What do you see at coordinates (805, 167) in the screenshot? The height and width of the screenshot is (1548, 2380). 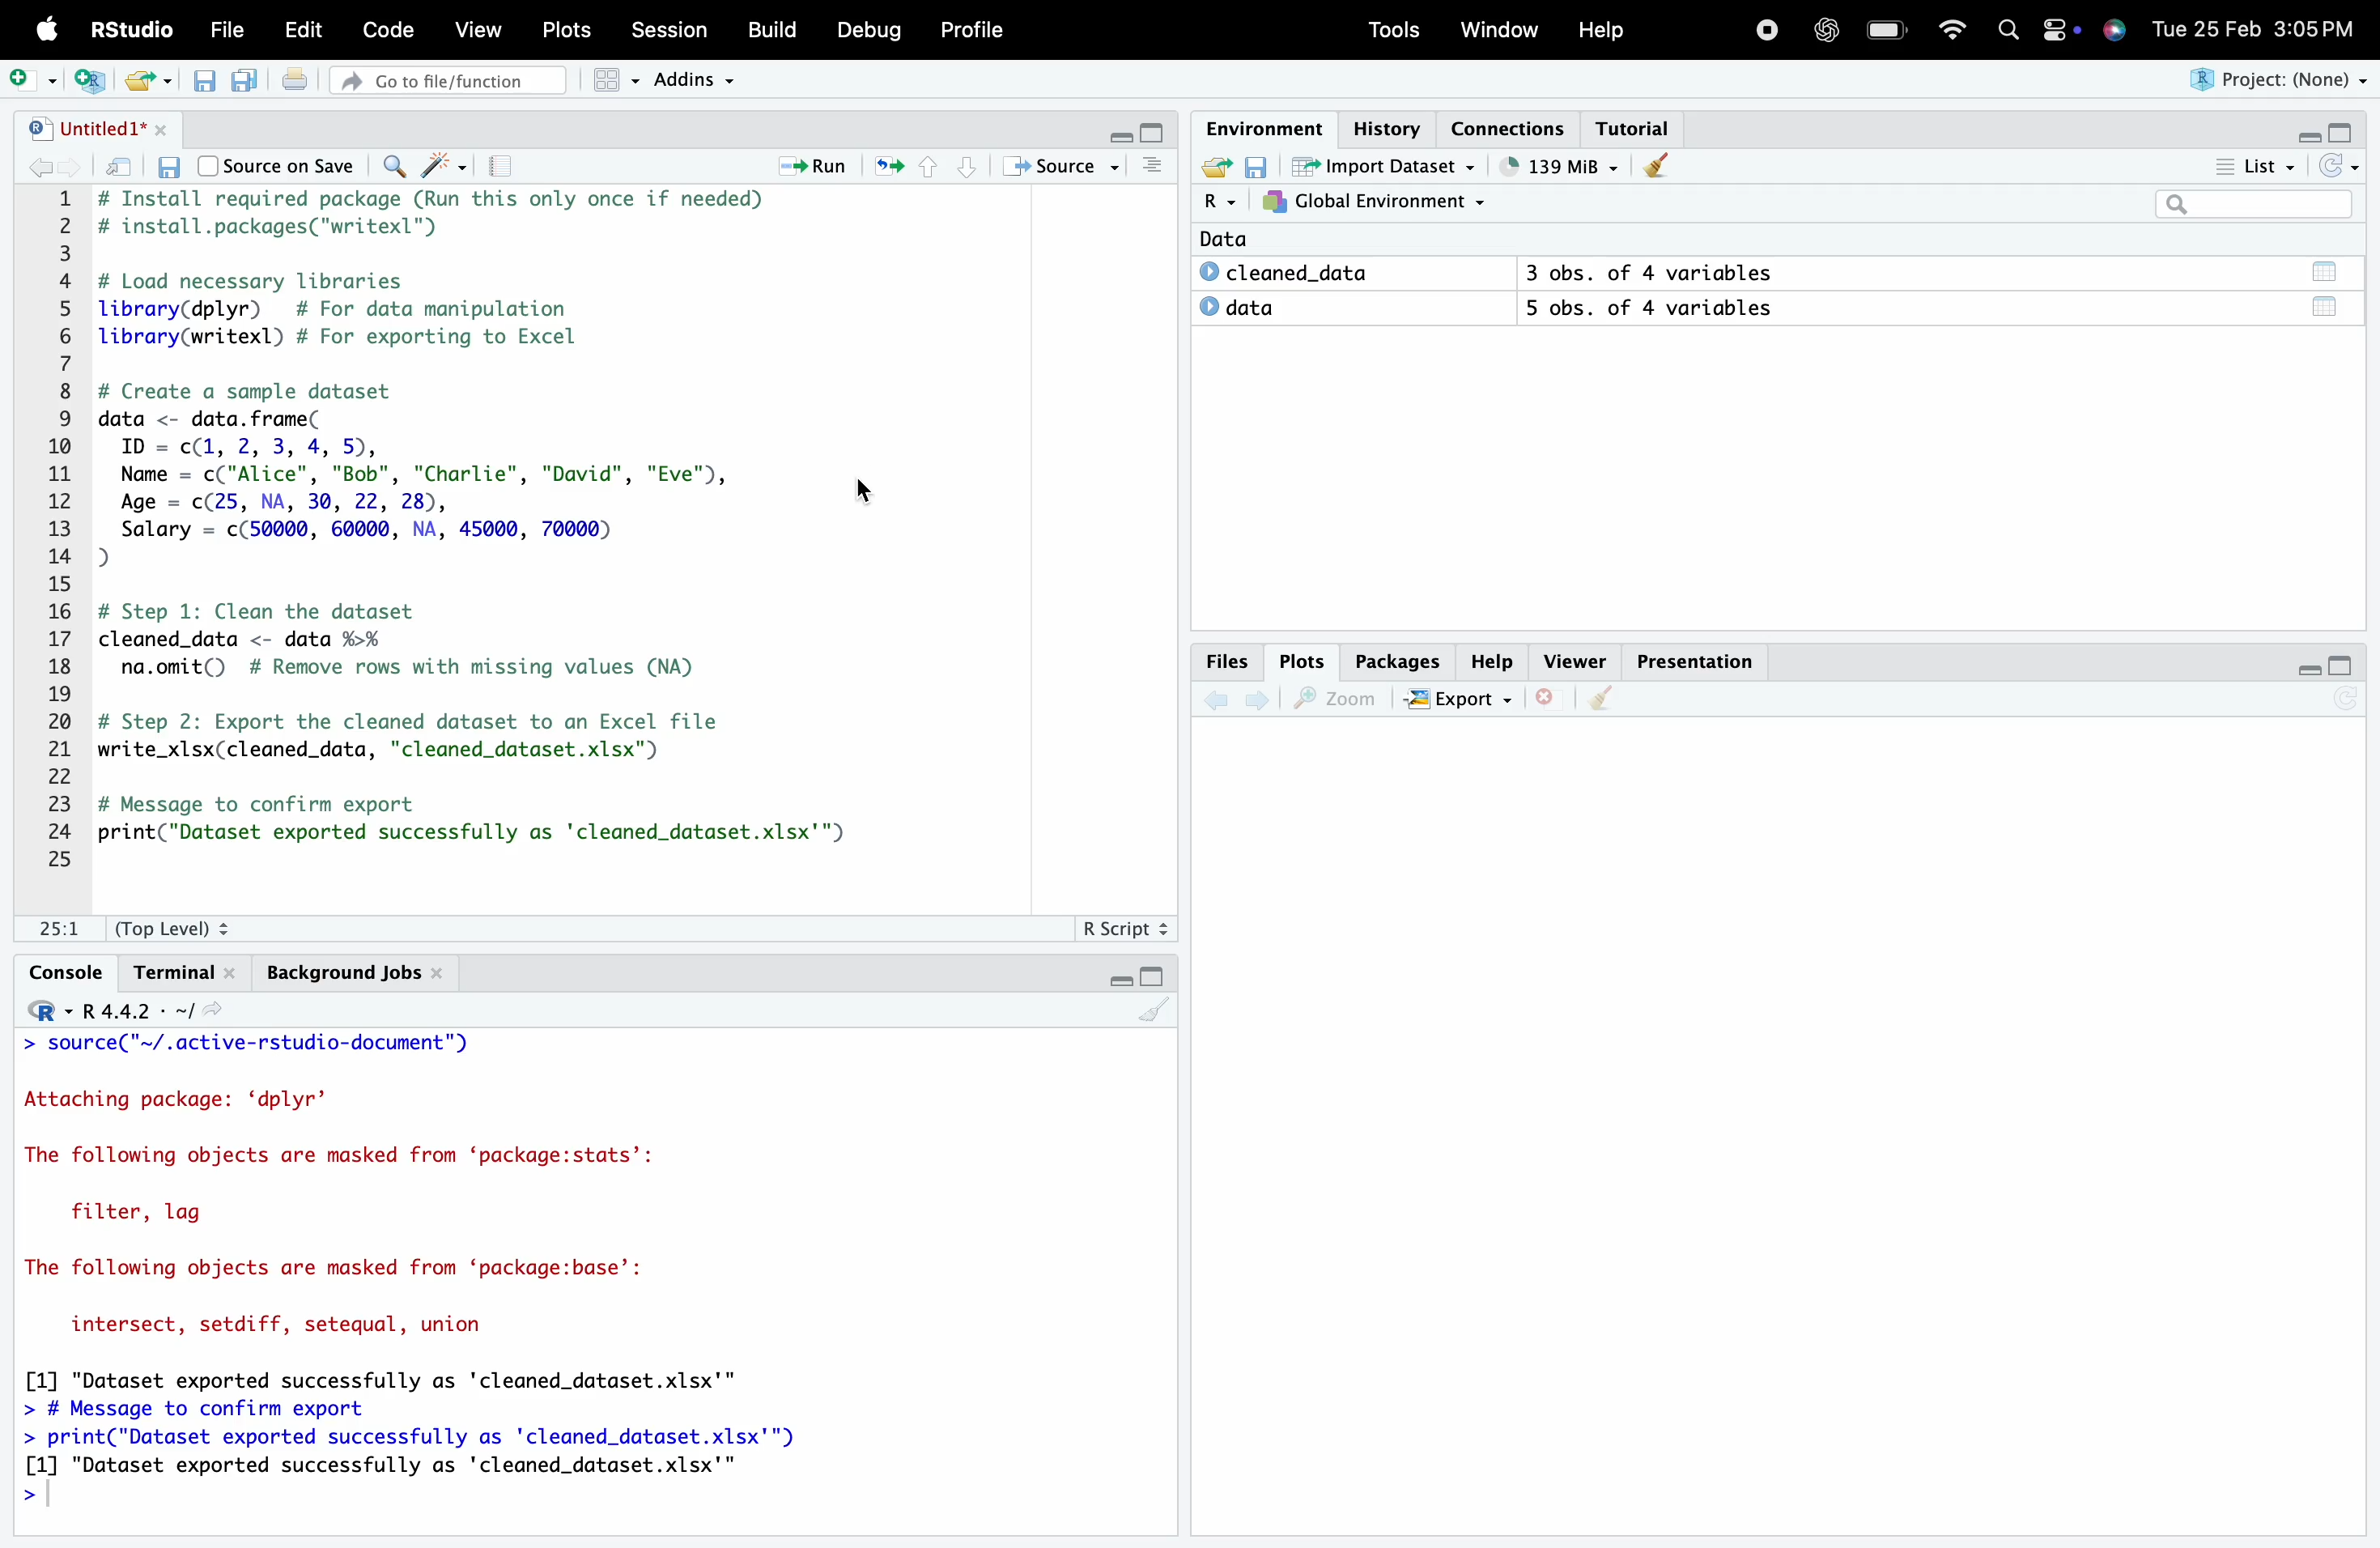 I see `Run the current line or selection (Ctrl + Enter)` at bounding box center [805, 167].